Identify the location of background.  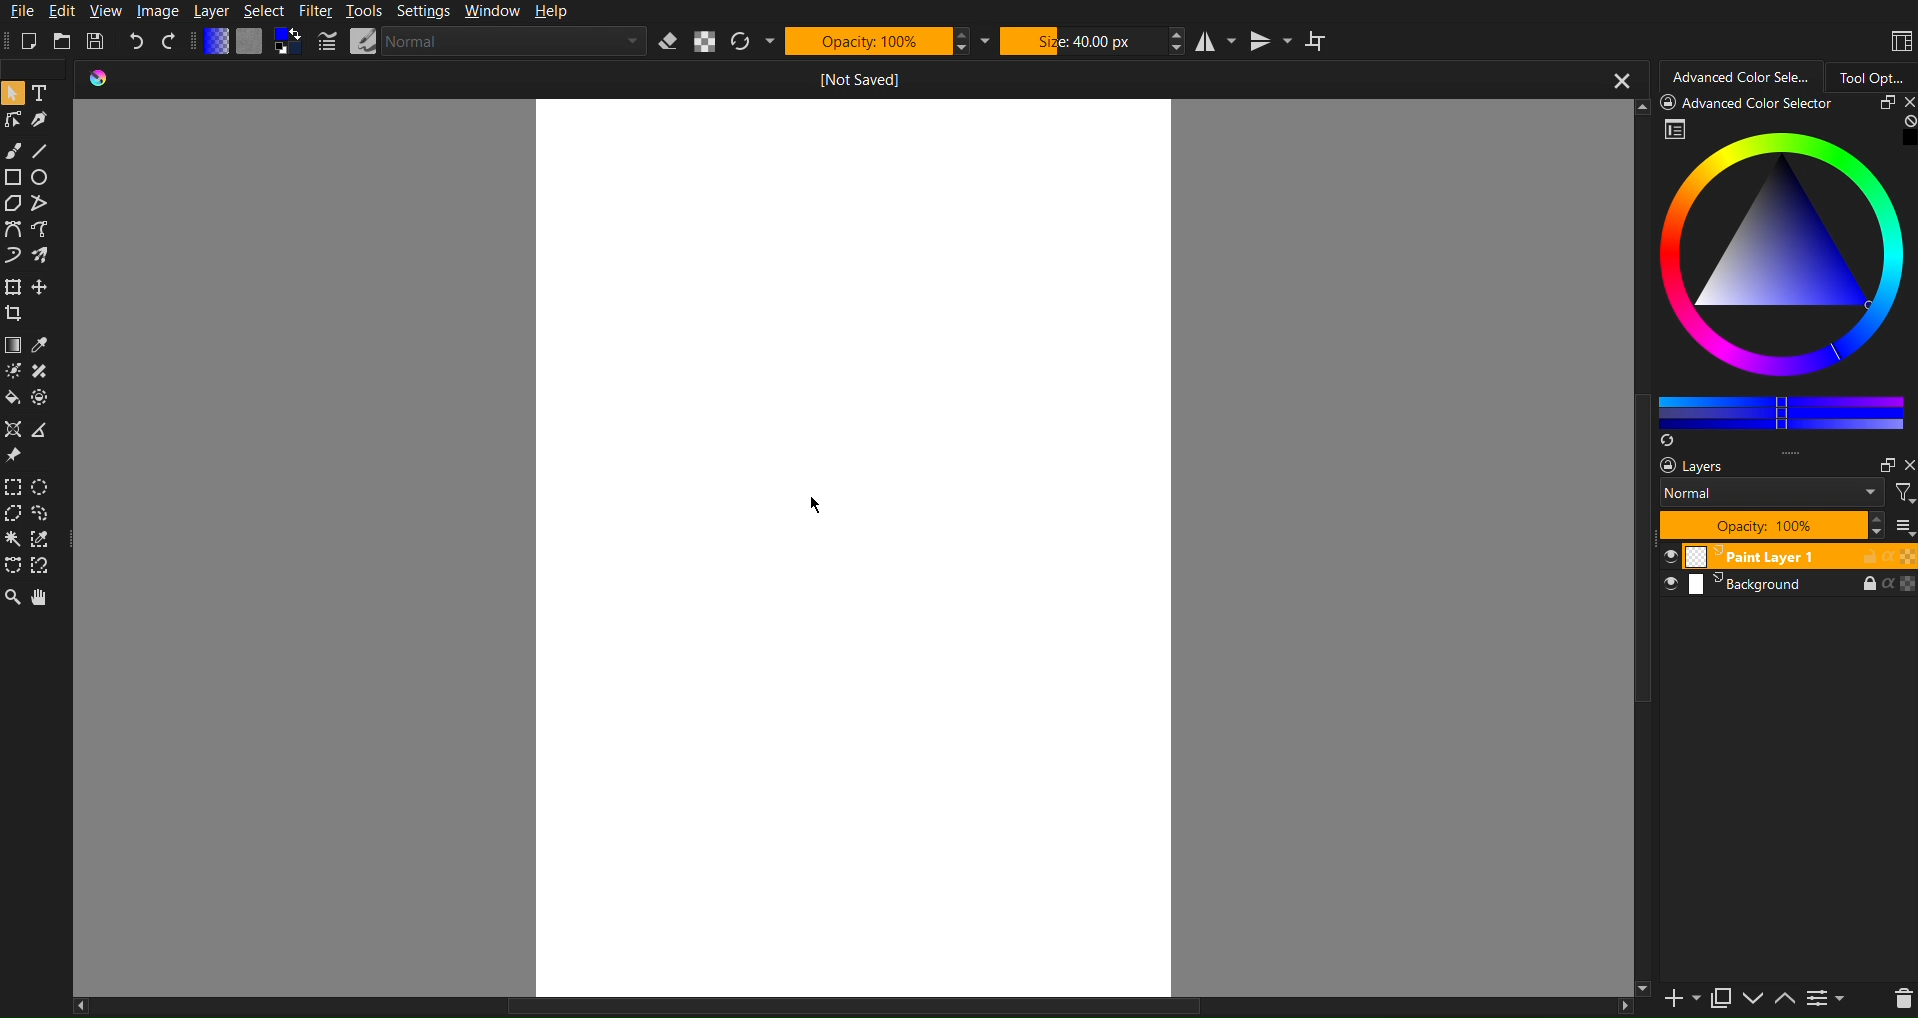
(1733, 586).